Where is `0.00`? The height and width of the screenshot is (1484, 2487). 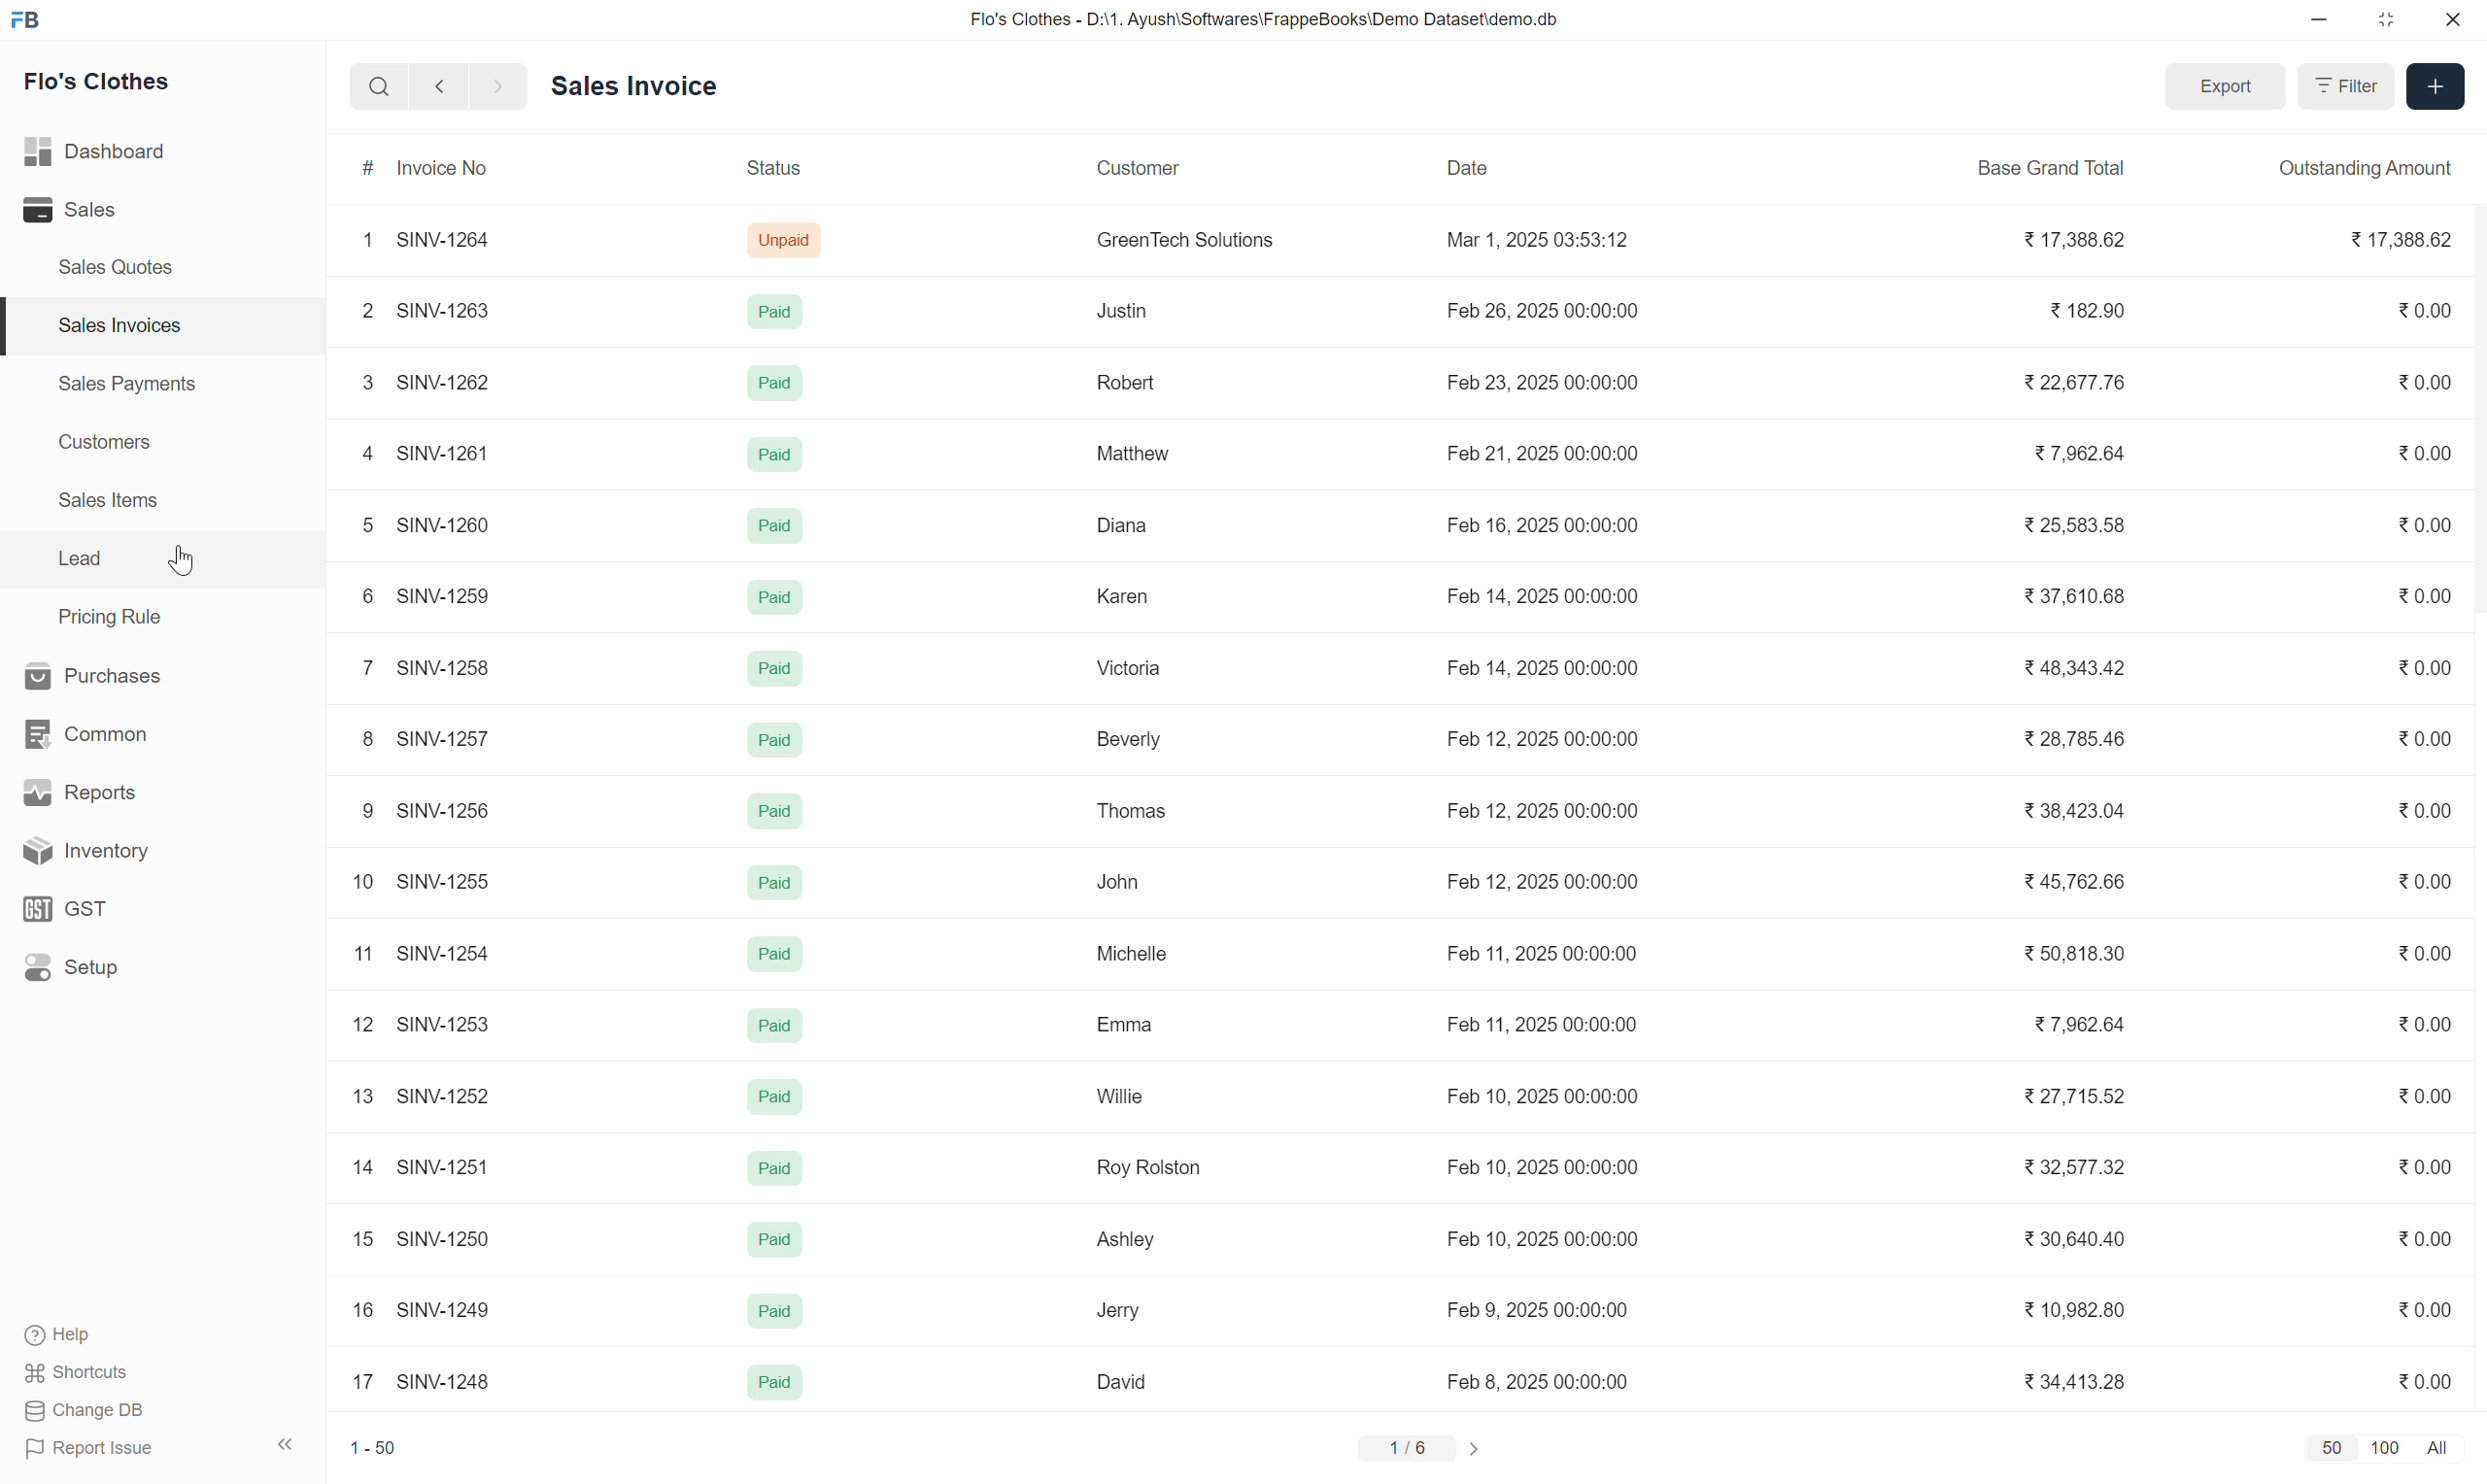
0.00 is located at coordinates (2424, 668).